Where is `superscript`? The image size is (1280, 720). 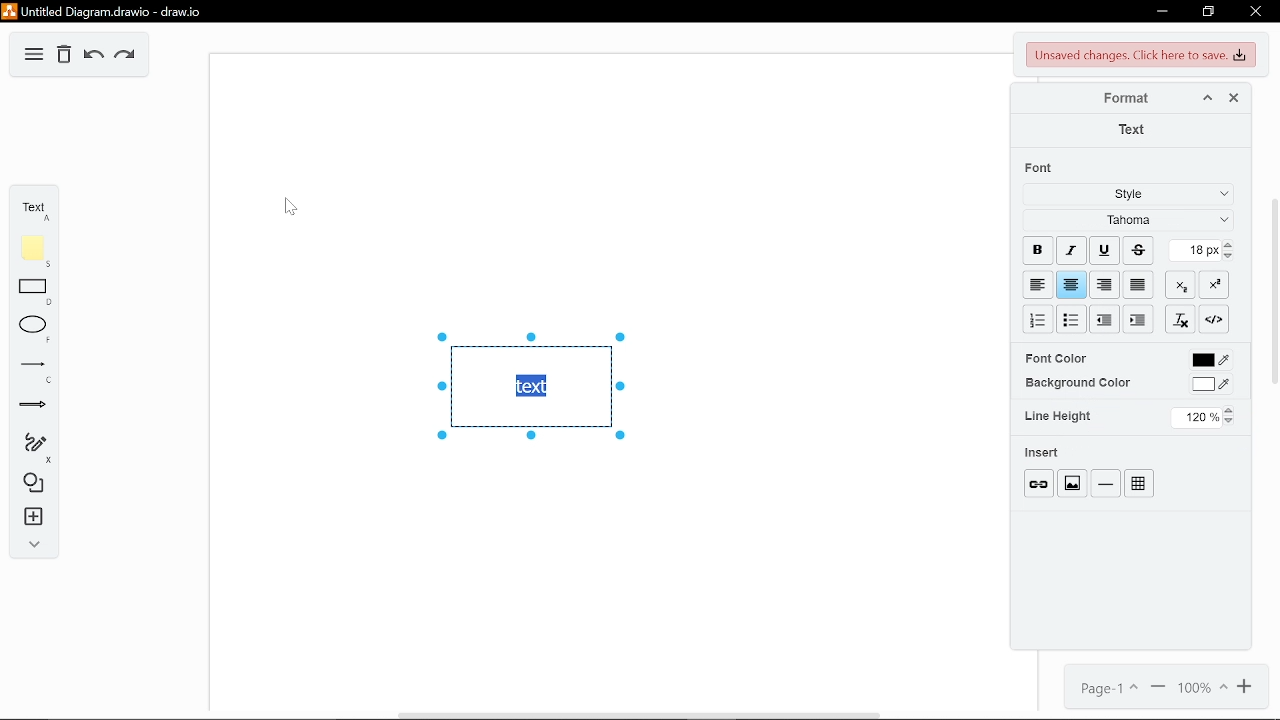
superscript is located at coordinates (1214, 284).